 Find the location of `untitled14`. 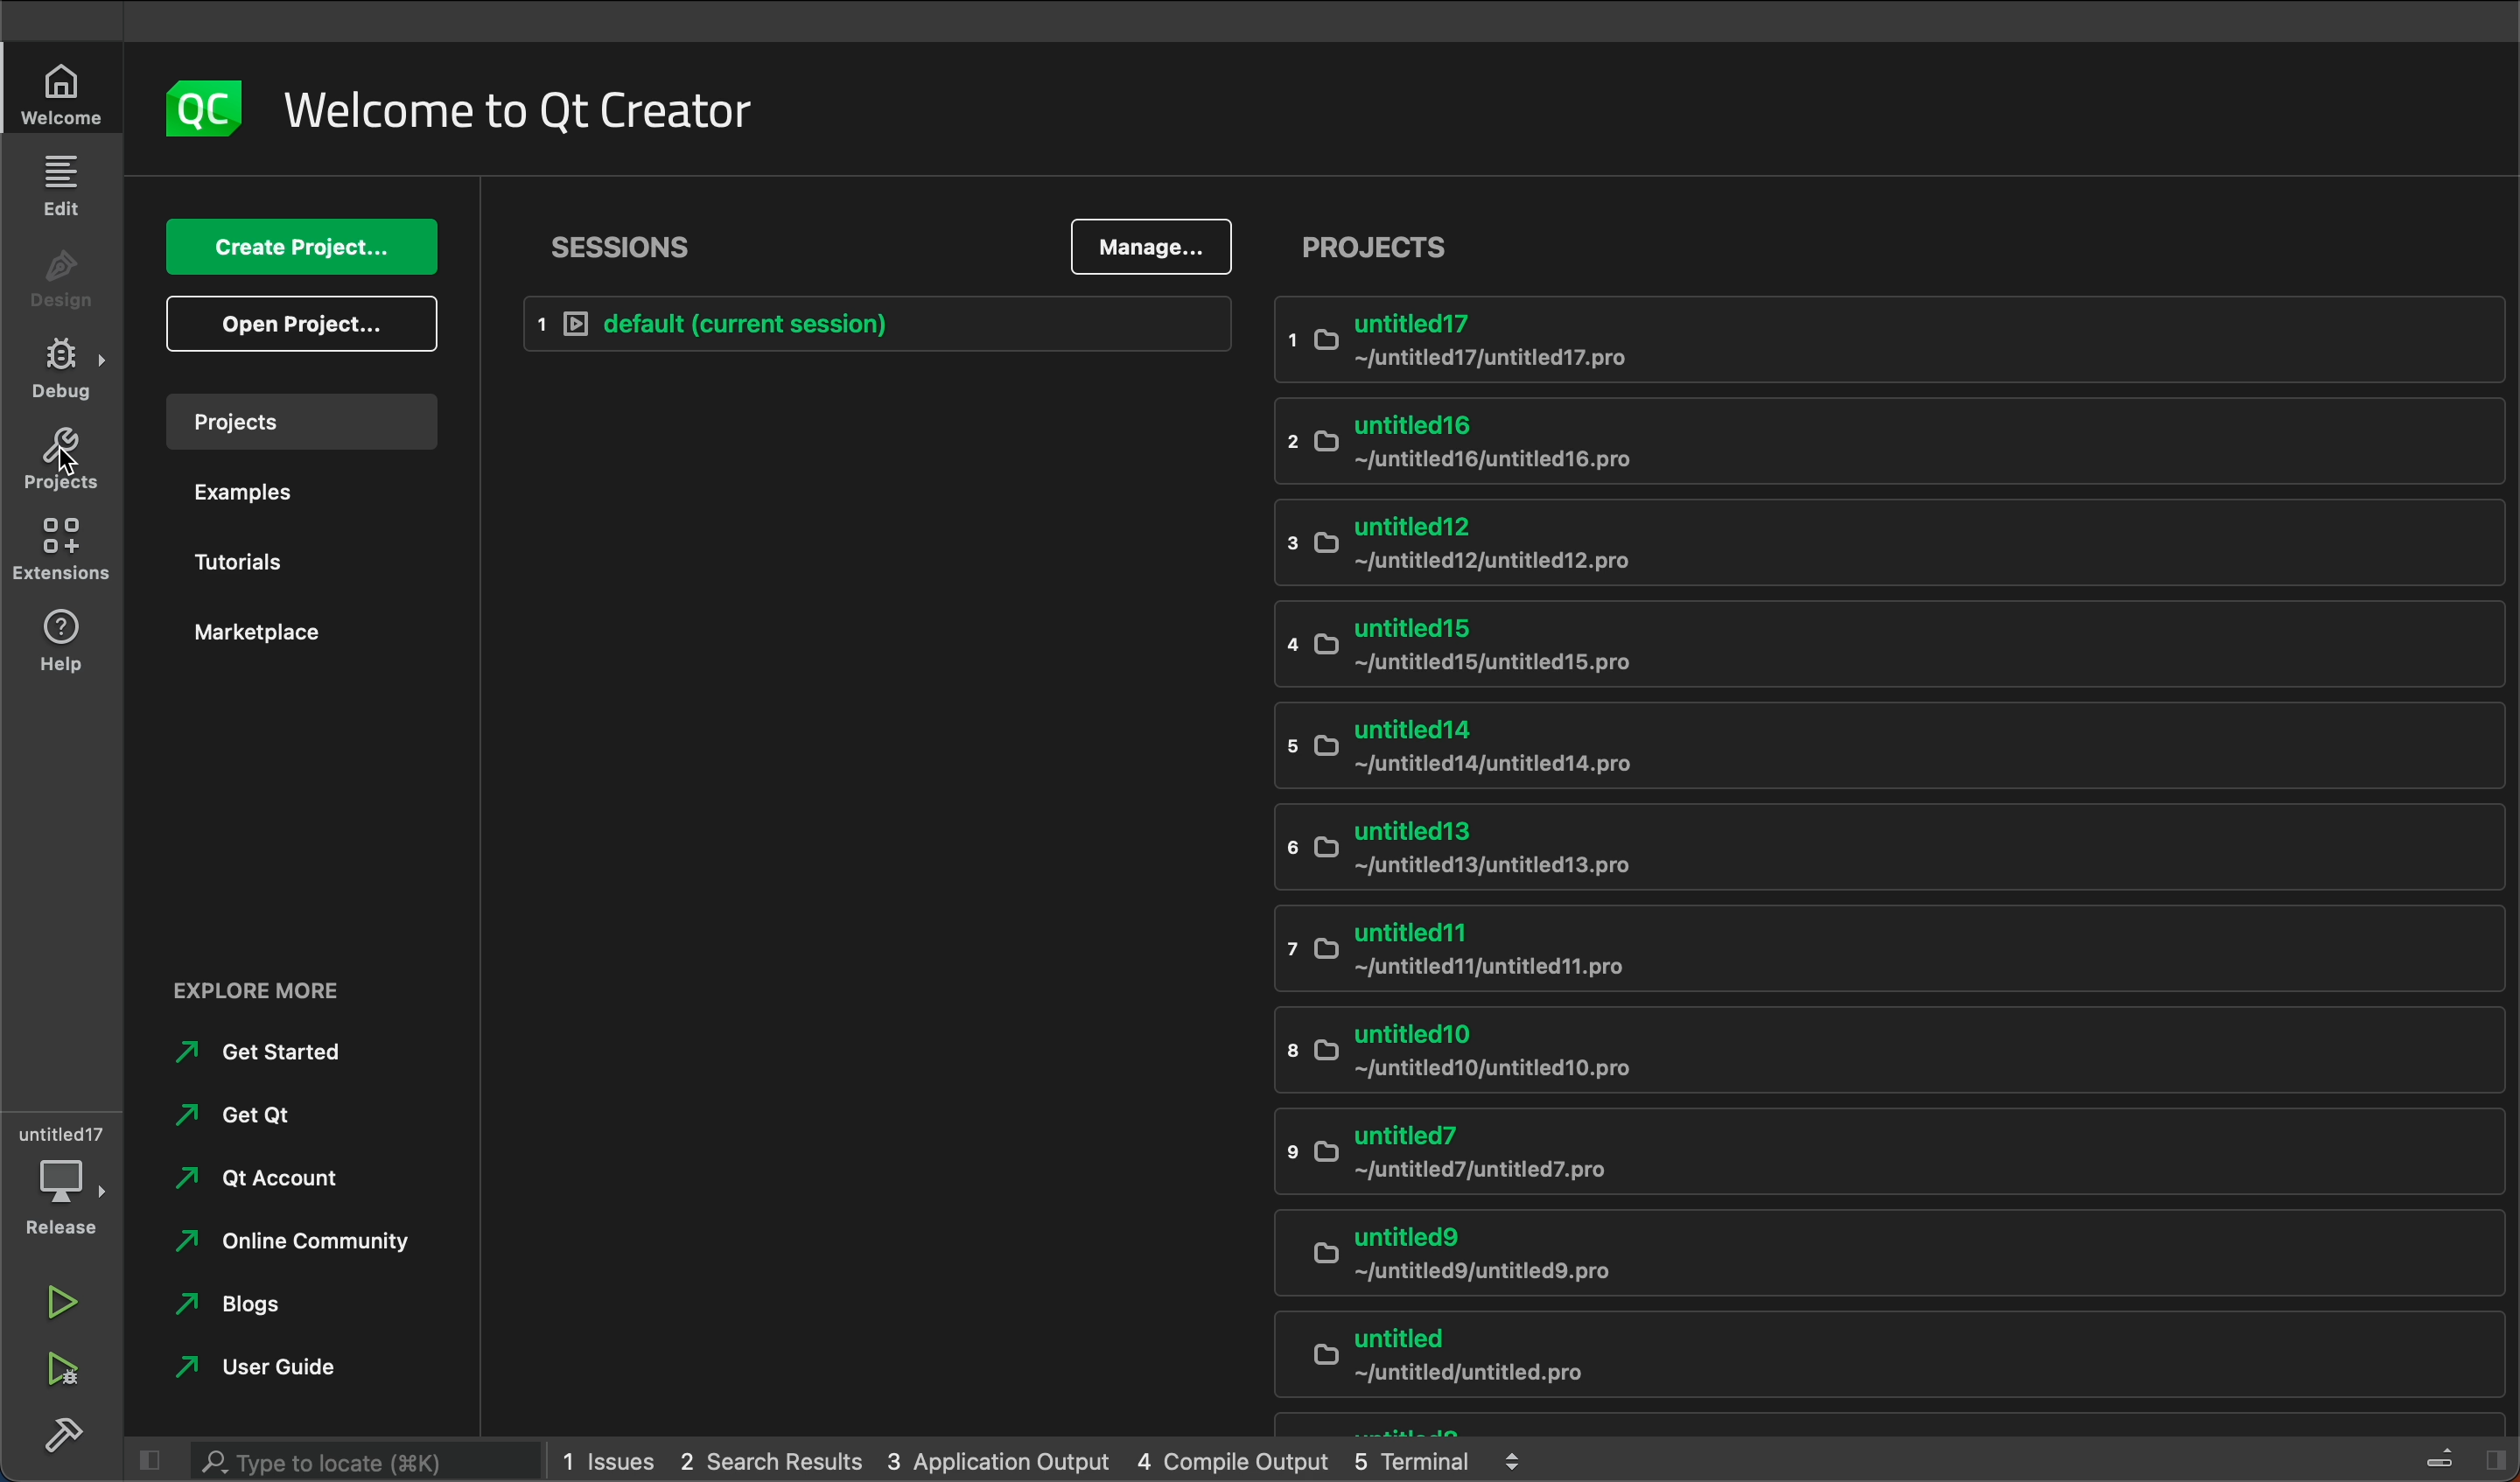

untitled14 is located at coordinates (1867, 746).